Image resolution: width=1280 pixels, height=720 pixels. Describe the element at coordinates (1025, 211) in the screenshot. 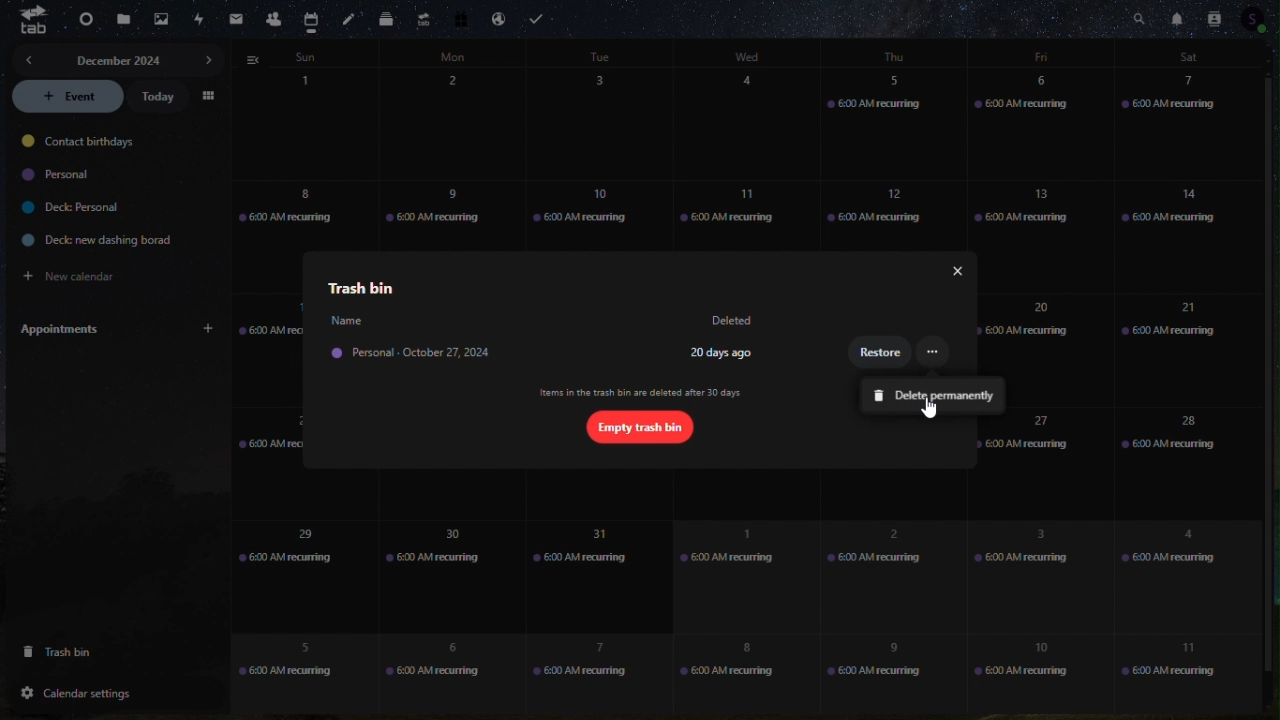

I see `13` at that location.